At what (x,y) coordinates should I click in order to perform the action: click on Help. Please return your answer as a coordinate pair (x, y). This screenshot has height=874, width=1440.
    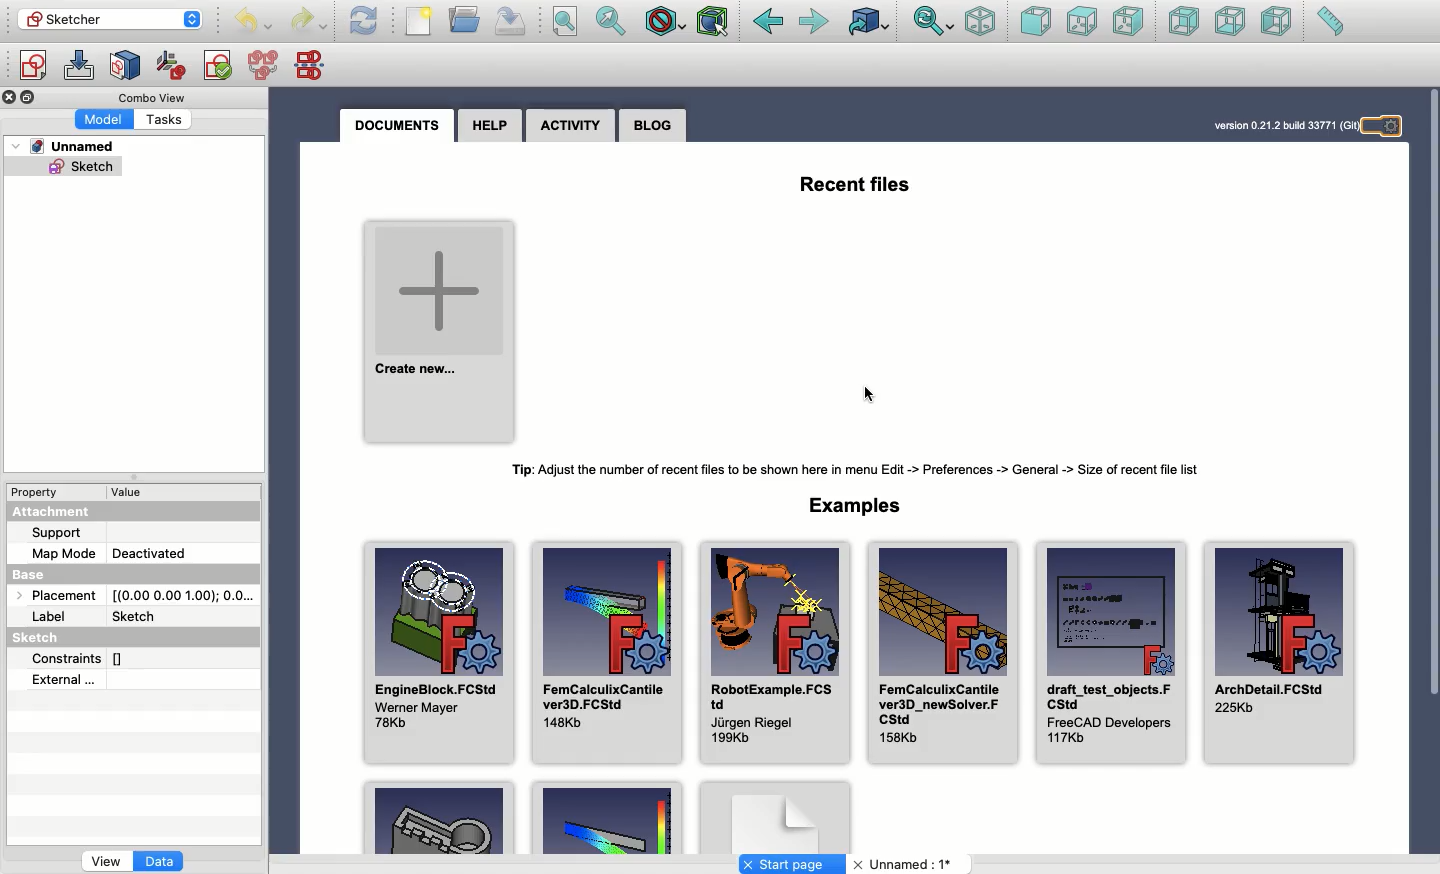
    Looking at the image, I should click on (491, 124).